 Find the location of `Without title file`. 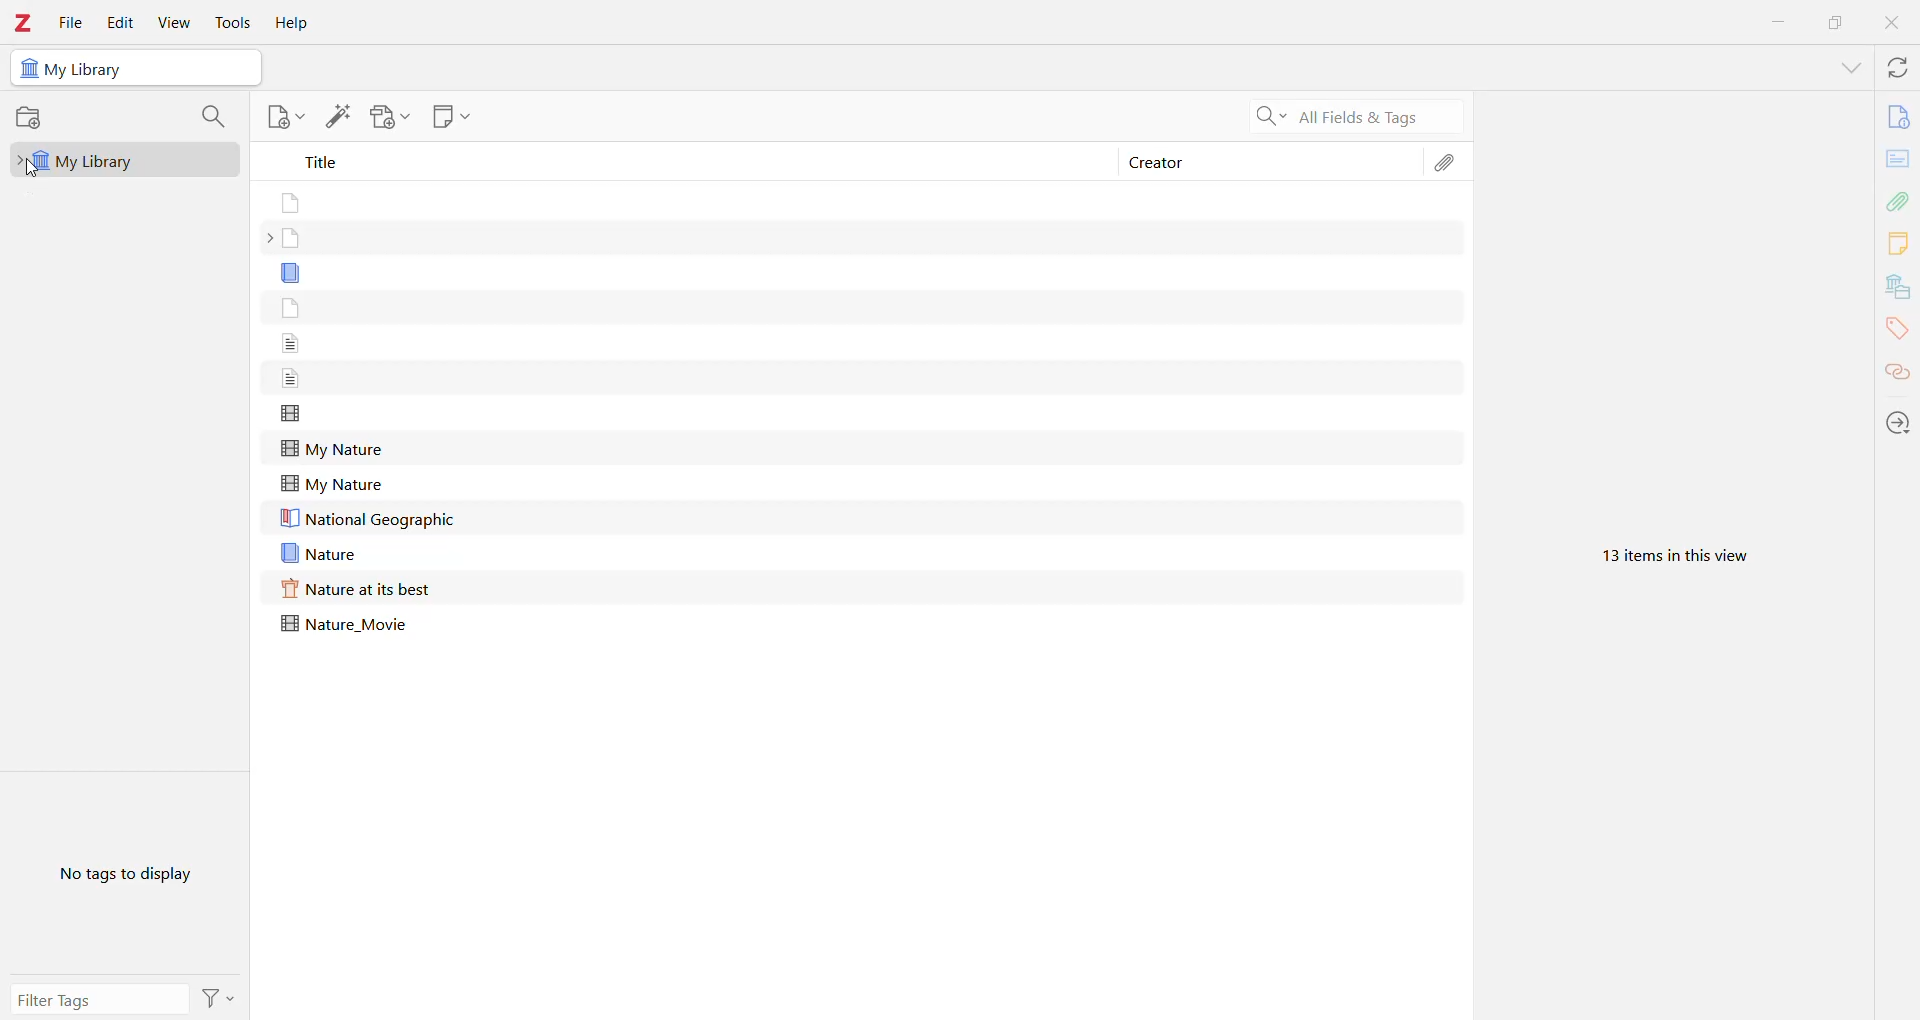

Without title file is located at coordinates (297, 307).